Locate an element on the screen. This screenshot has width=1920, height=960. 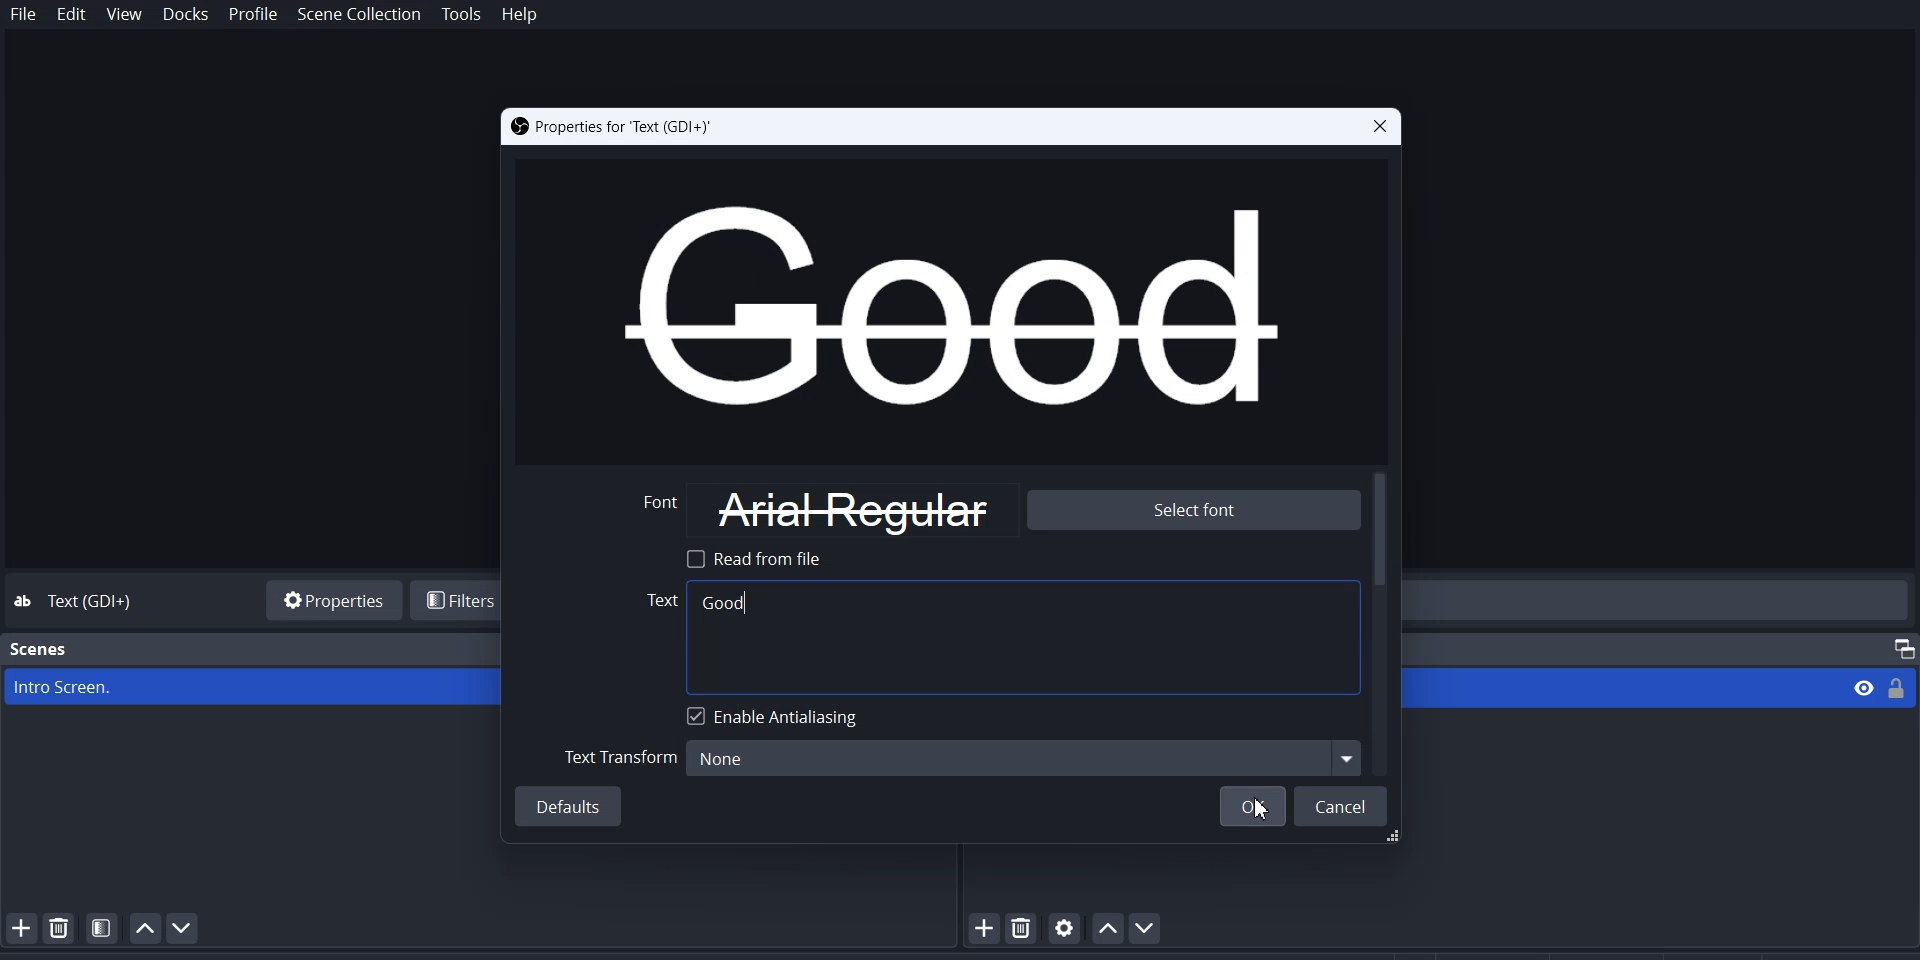
Intro Screen is located at coordinates (252, 687).